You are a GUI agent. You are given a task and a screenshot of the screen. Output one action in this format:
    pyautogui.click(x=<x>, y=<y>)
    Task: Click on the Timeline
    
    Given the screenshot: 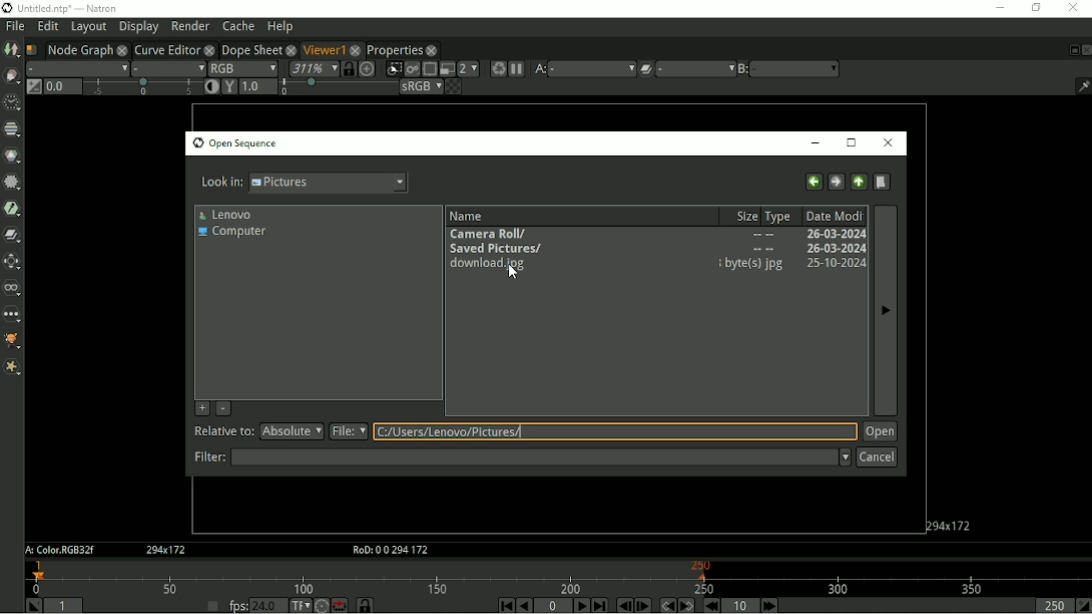 What is the action you would take?
    pyautogui.click(x=559, y=577)
    